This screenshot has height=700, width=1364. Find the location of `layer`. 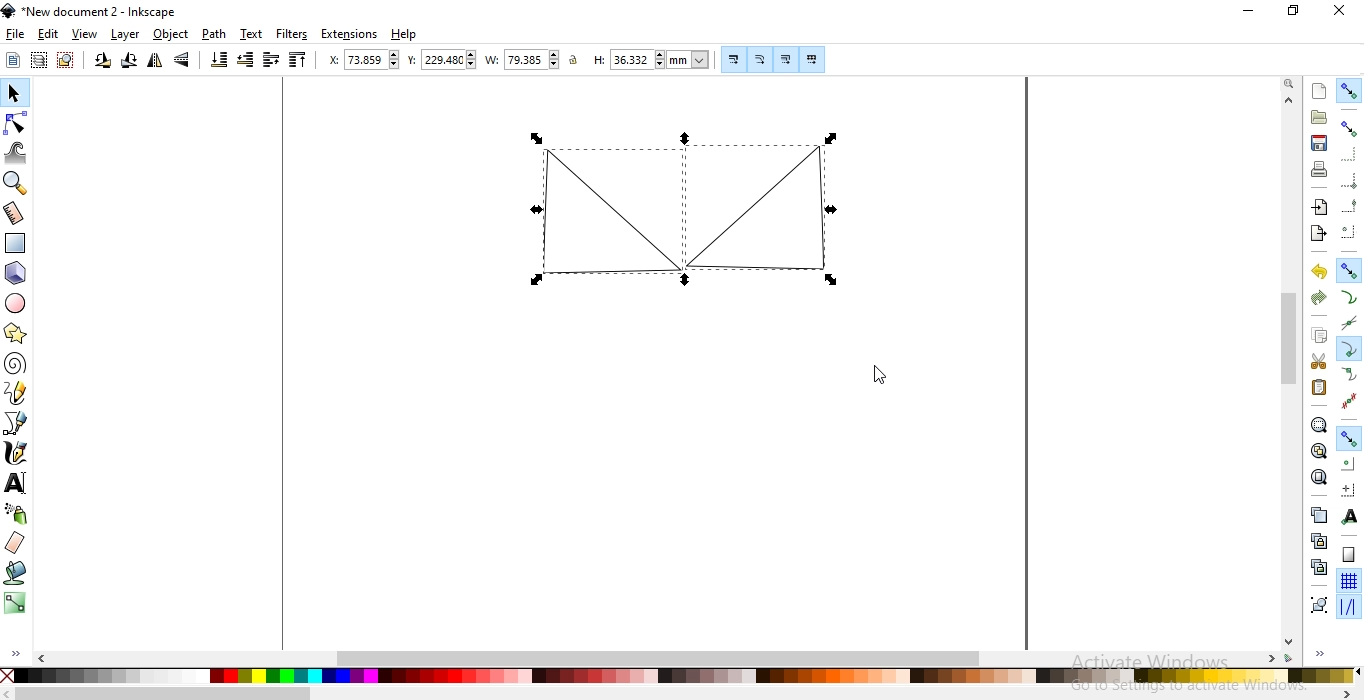

layer is located at coordinates (126, 34).